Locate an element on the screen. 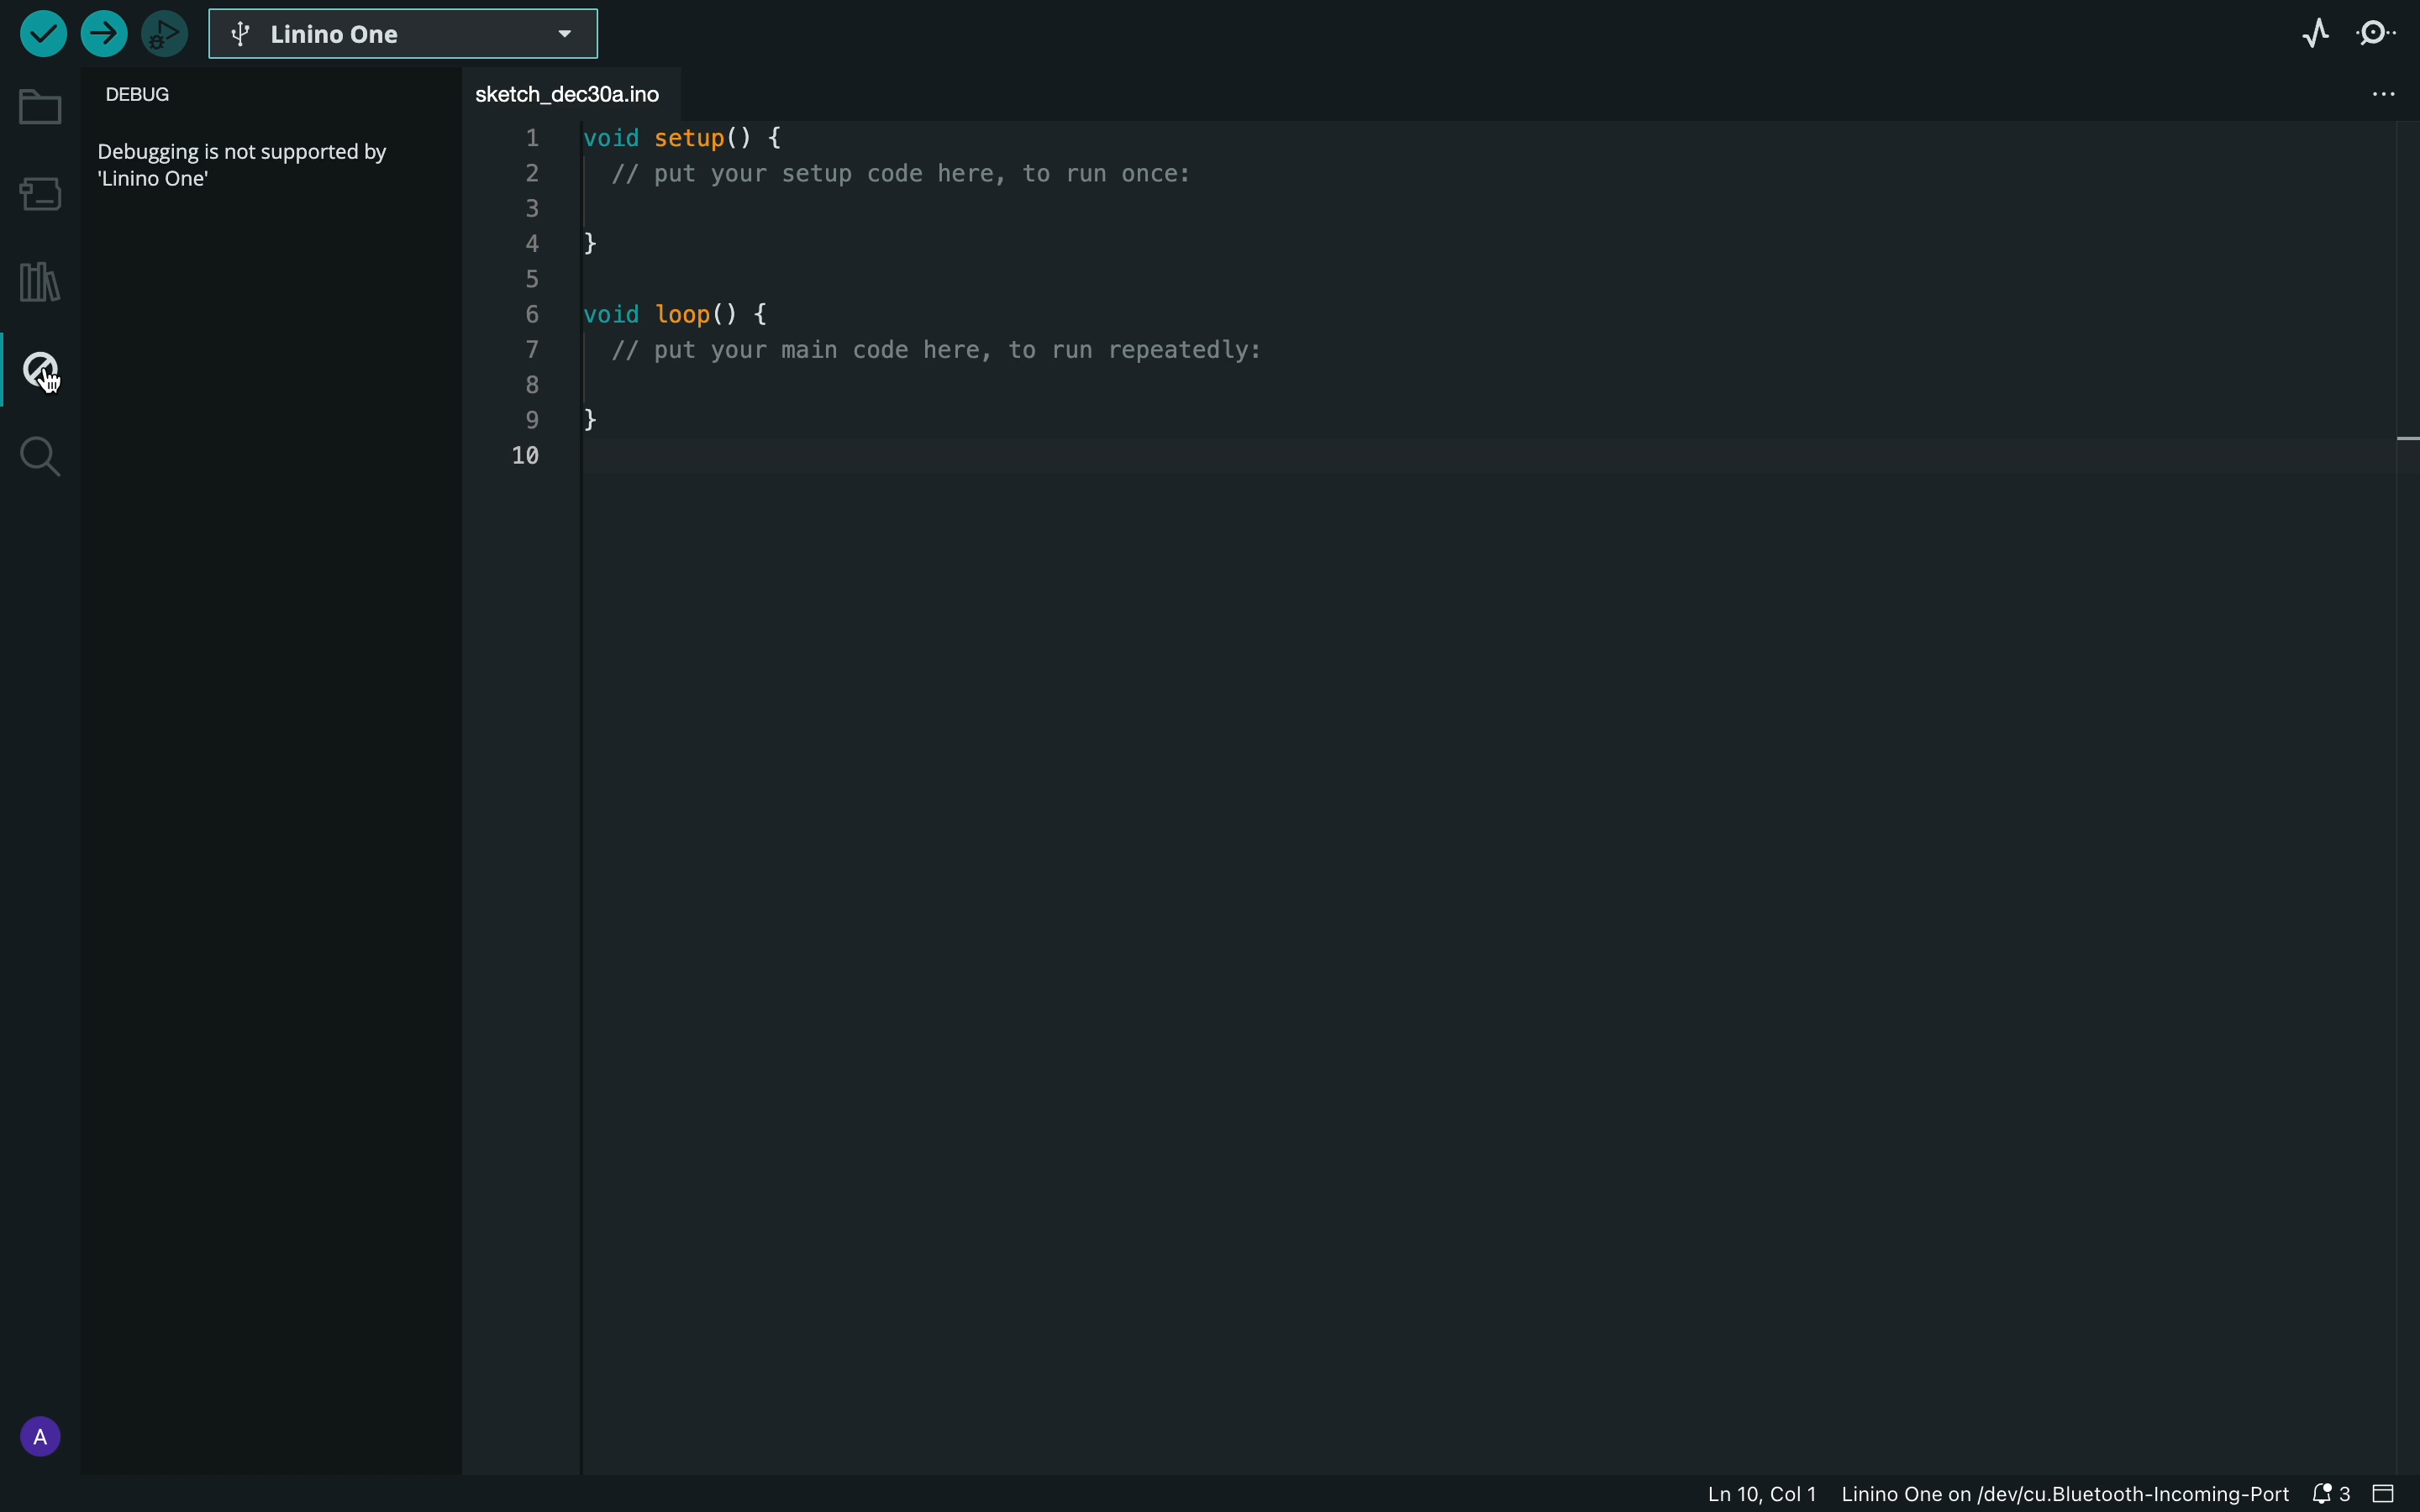 Image resolution: width=2420 pixels, height=1512 pixels. file information is located at coordinates (1989, 1497).